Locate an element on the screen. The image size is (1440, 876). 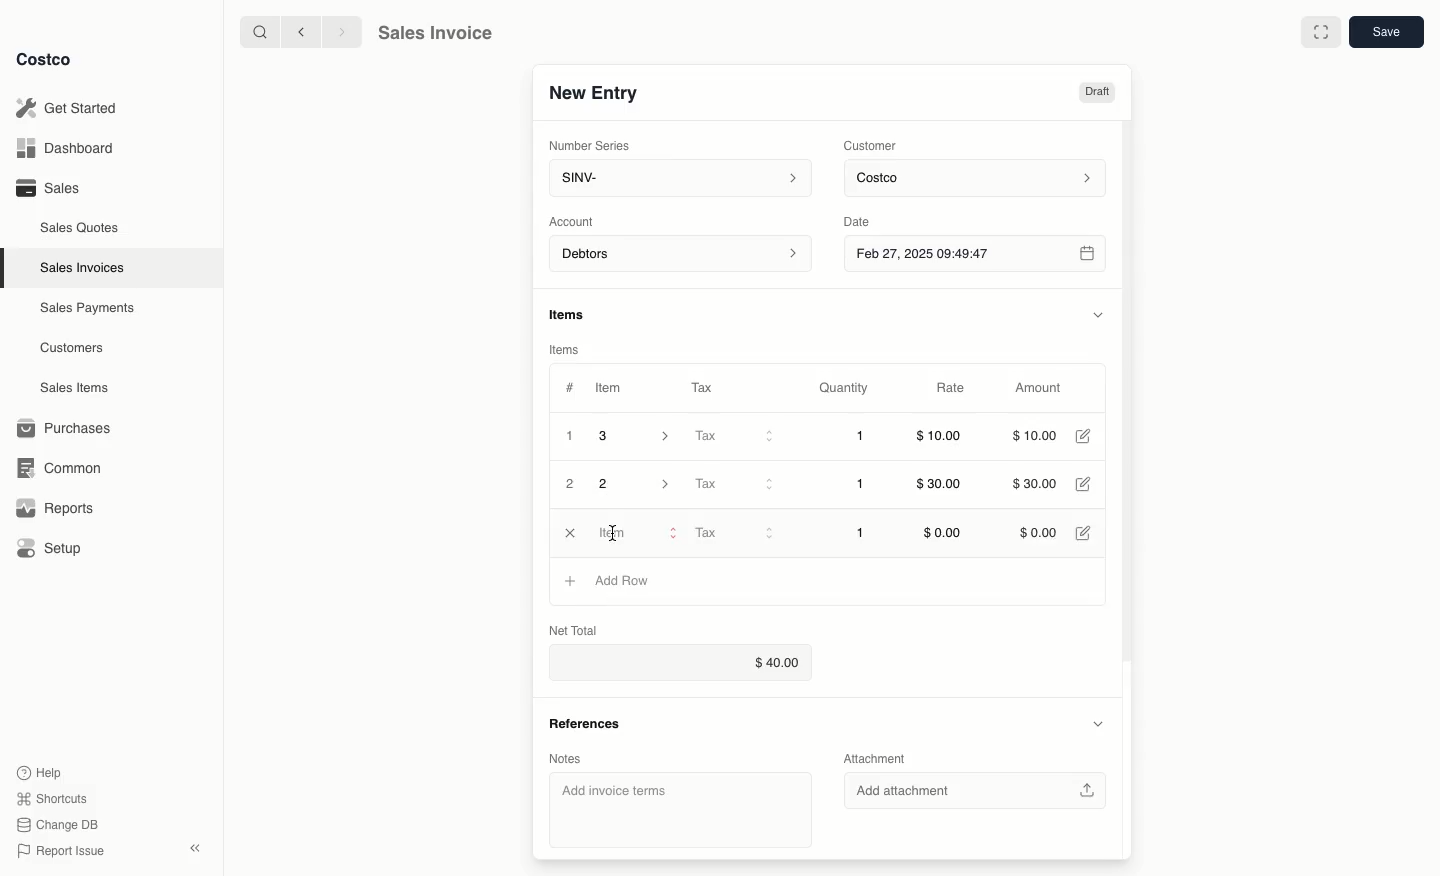
2 is located at coordinates (571, 485).